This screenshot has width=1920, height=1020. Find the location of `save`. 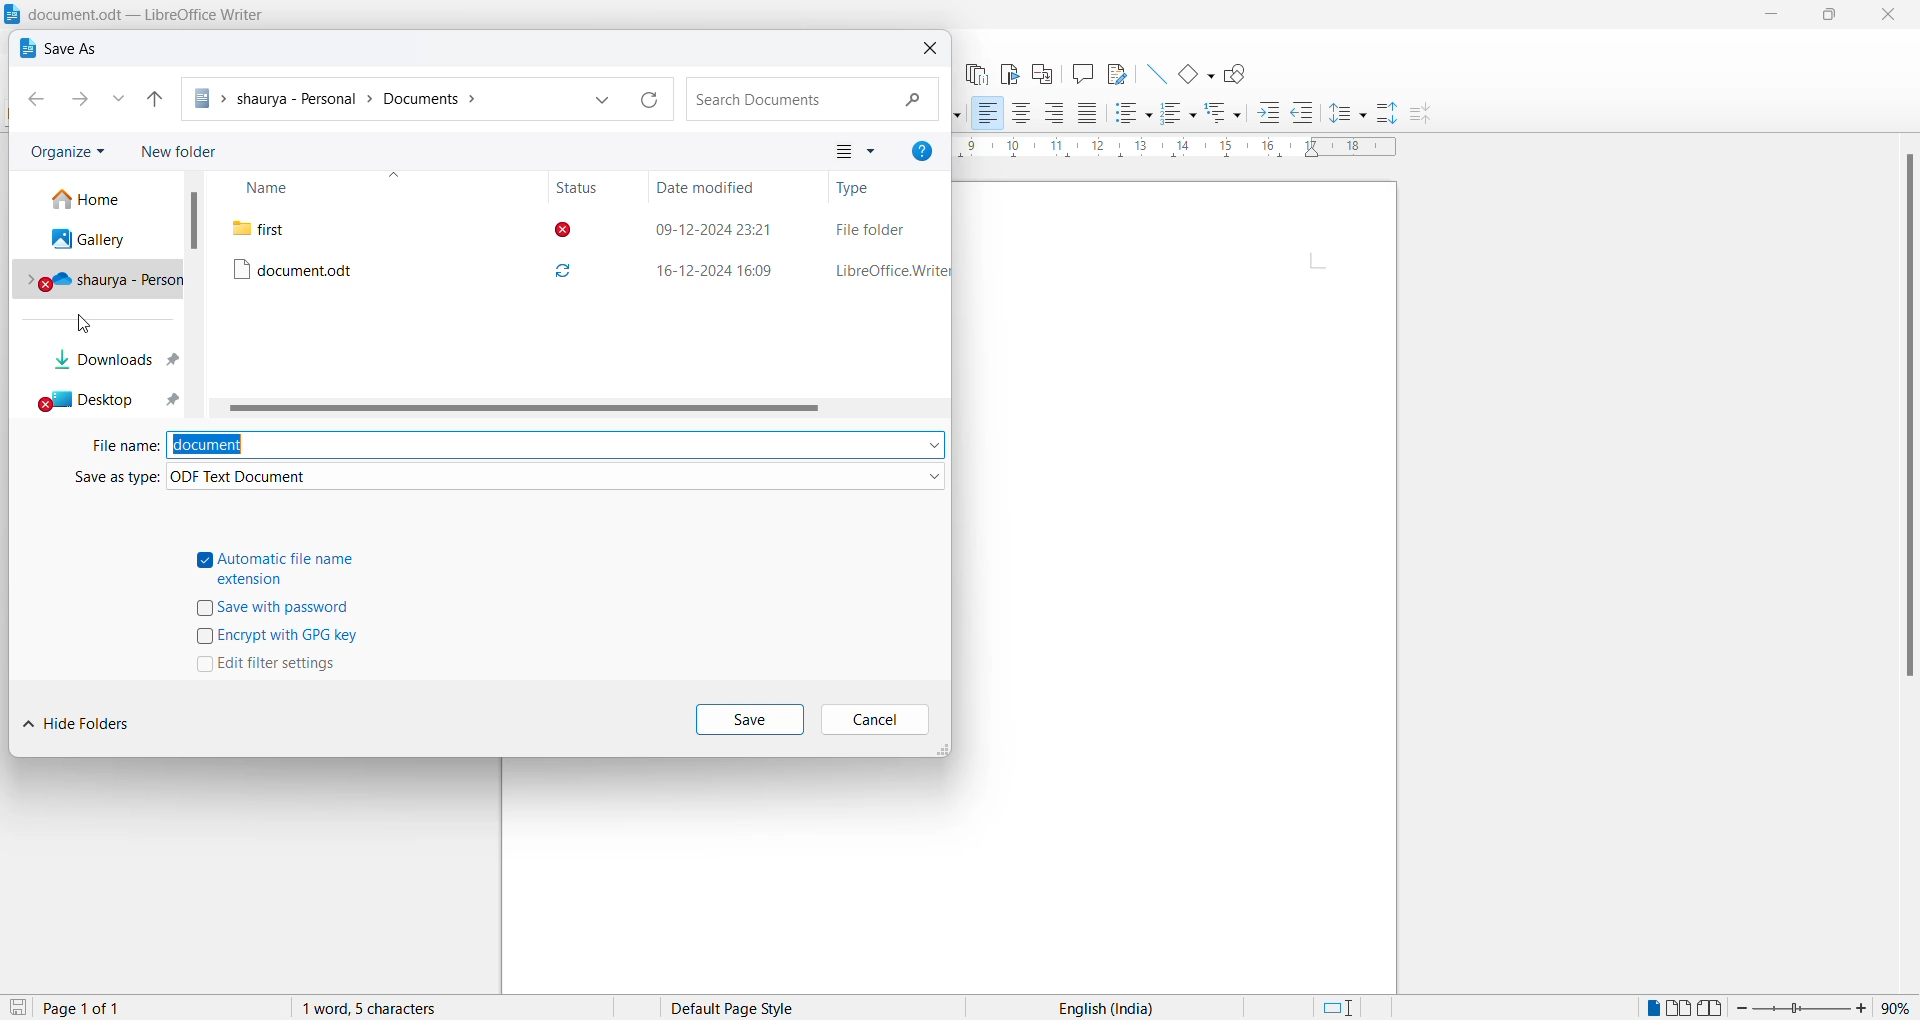

save is located at coordinates (16, 1008).